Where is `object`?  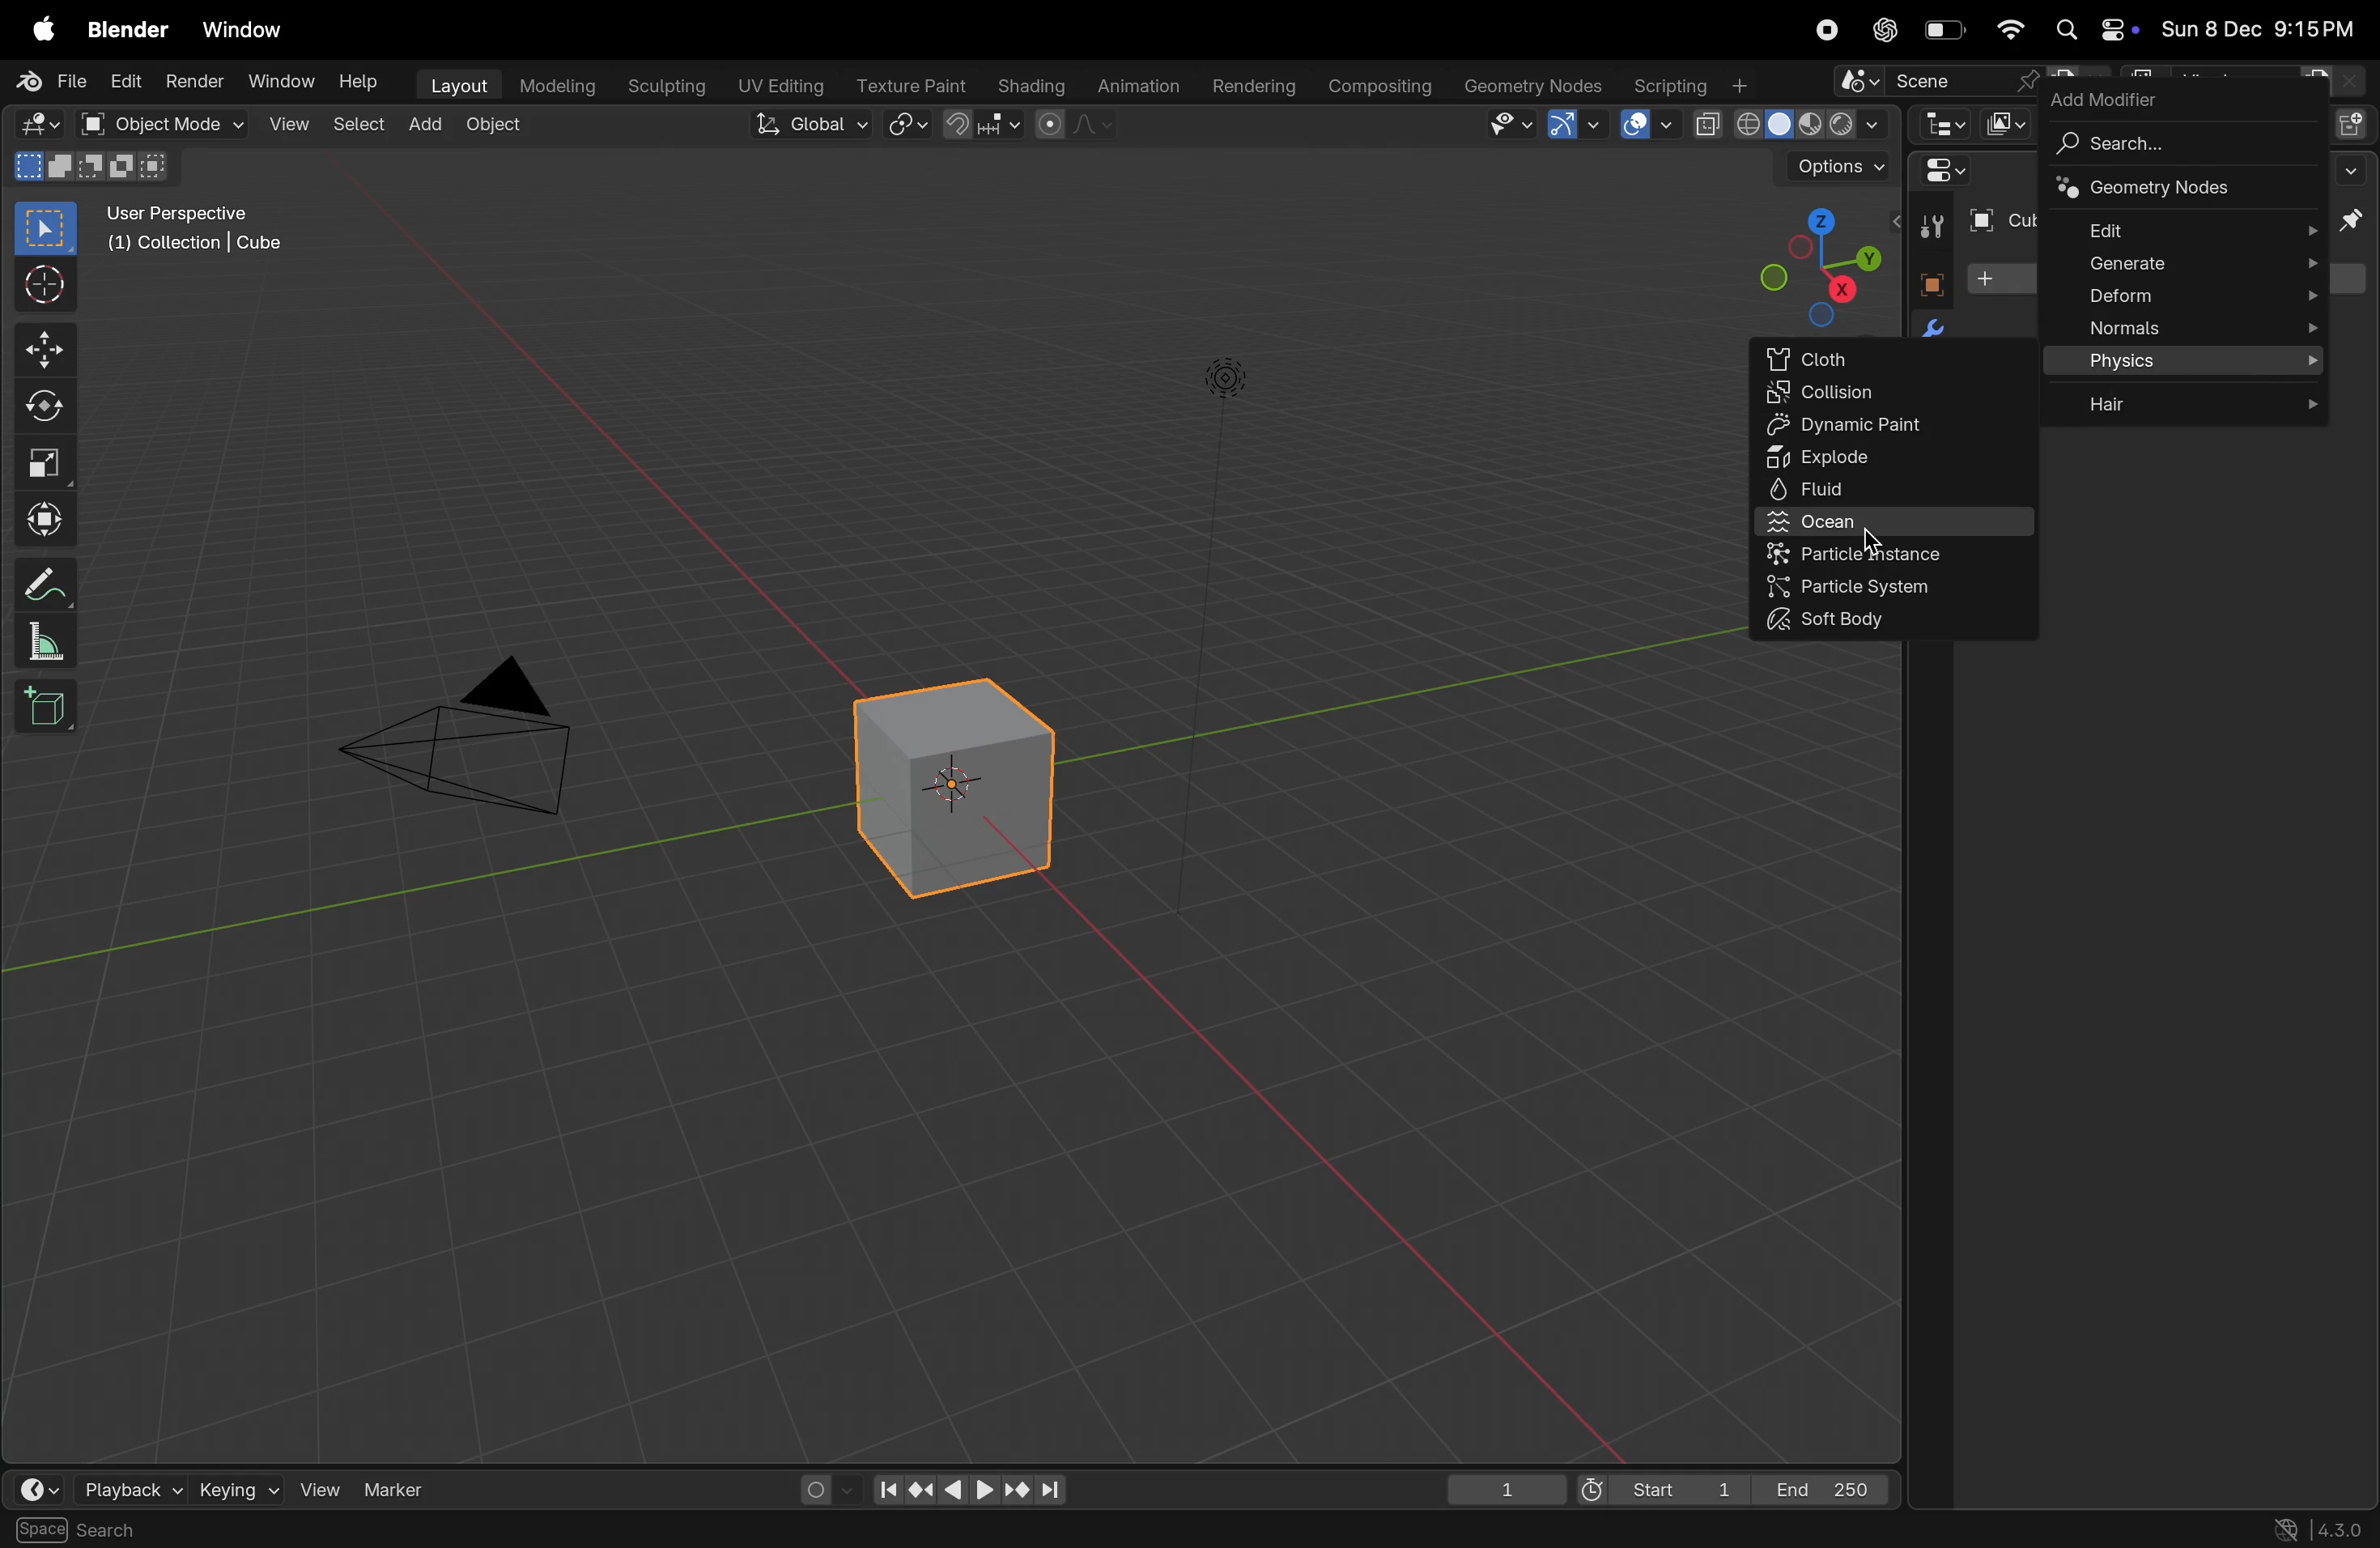
object is located at coordinates (503, 128).